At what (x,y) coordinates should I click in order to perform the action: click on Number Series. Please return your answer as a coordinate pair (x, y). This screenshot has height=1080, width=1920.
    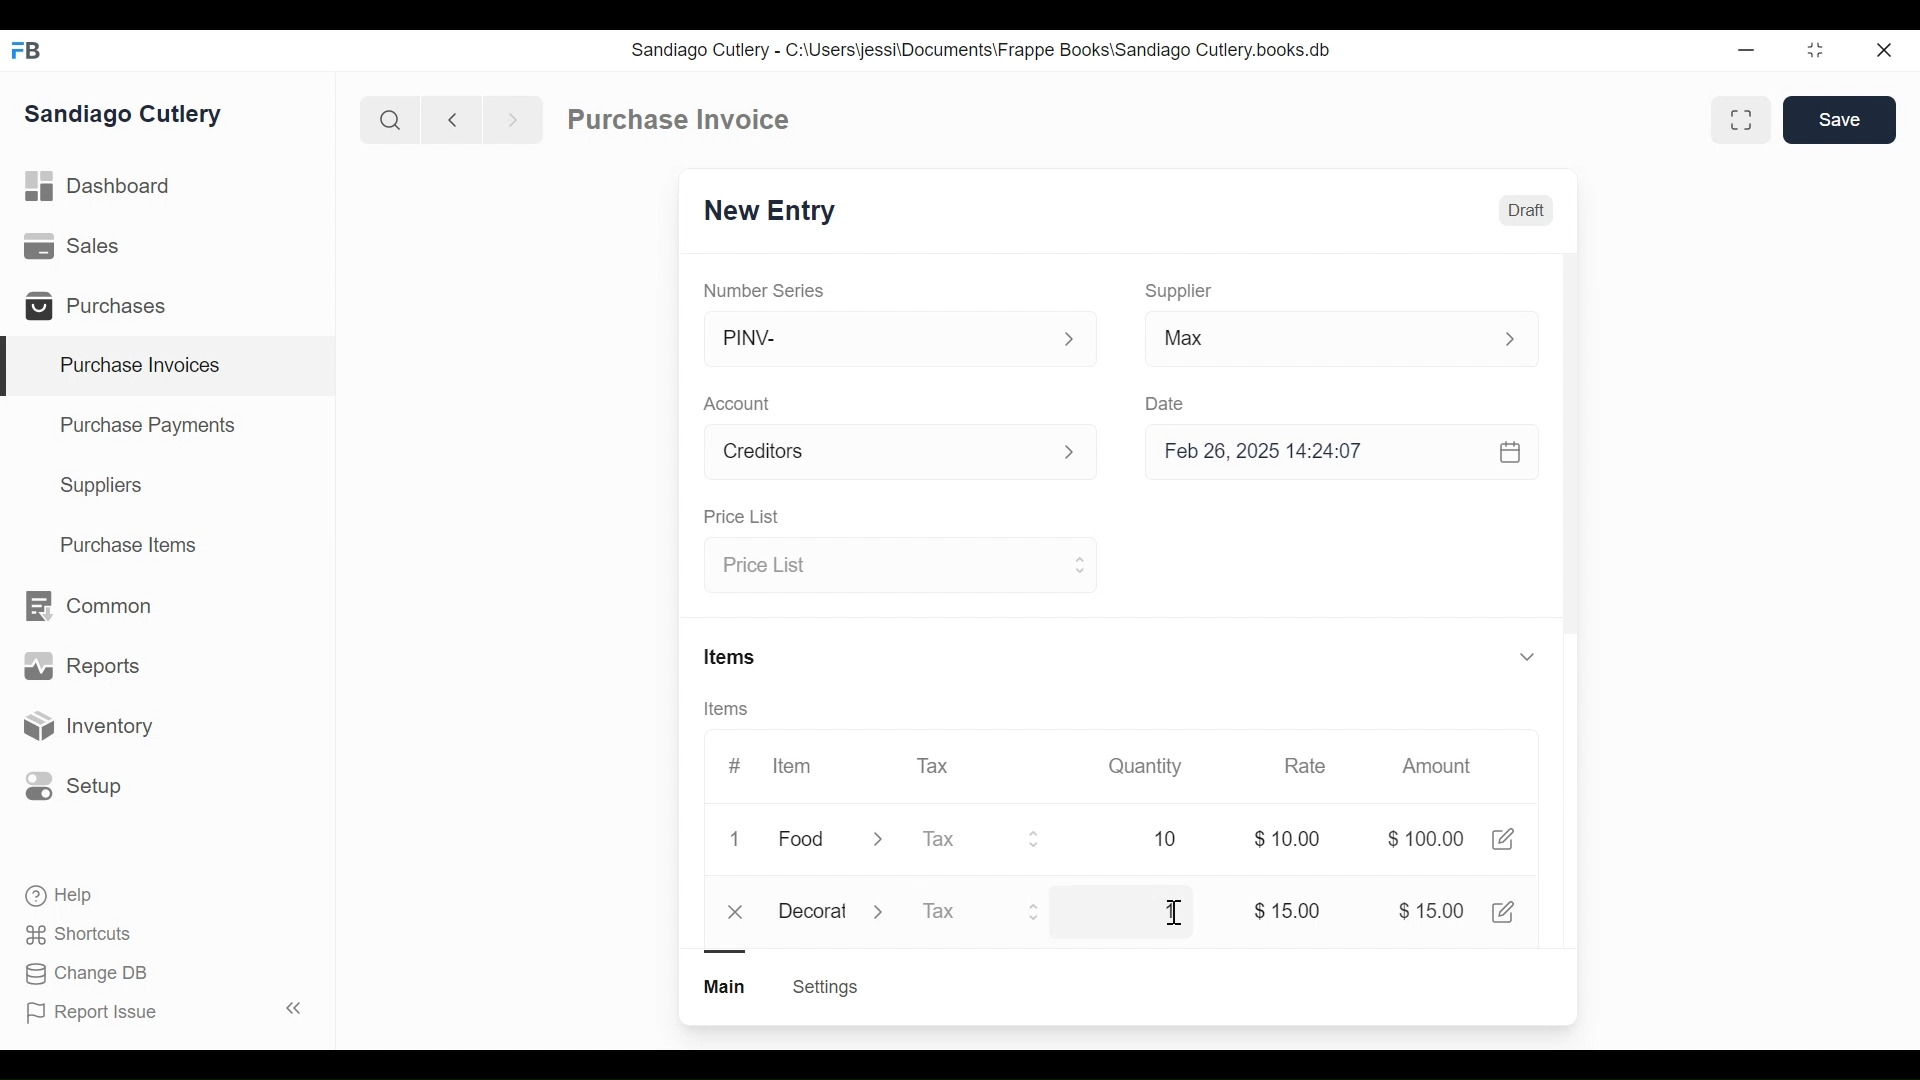
    Looking at the image, I should click on (766, 290).